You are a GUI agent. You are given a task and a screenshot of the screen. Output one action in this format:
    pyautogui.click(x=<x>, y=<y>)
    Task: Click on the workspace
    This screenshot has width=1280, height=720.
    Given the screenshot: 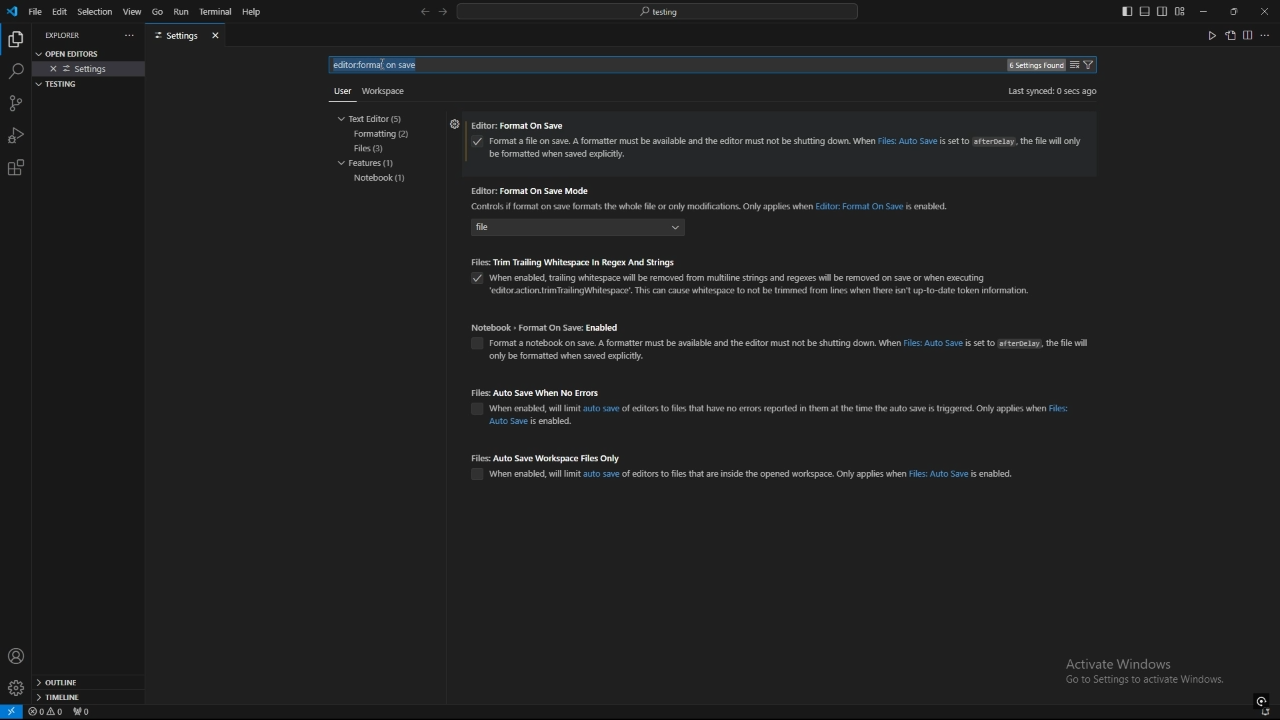 What is the action you would take?
    pyautogui.click(x=388, y=89)
    